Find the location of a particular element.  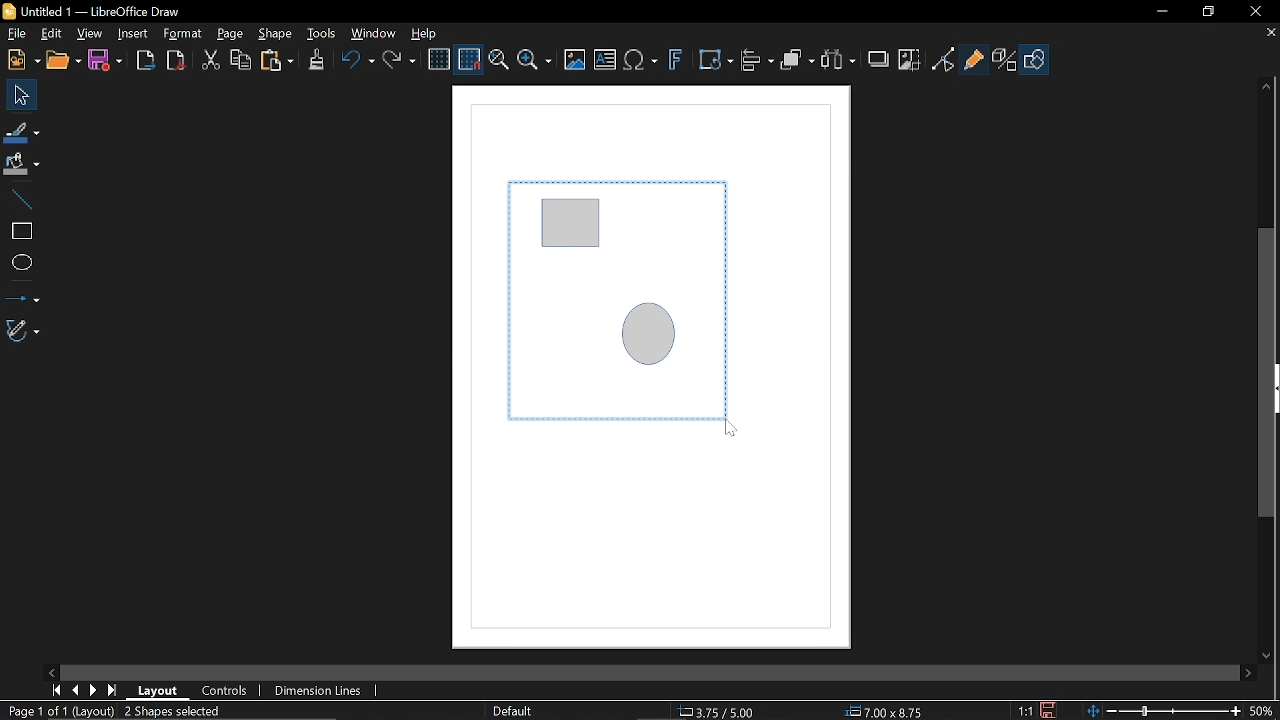

Edit is located at coordinates (50, 34).